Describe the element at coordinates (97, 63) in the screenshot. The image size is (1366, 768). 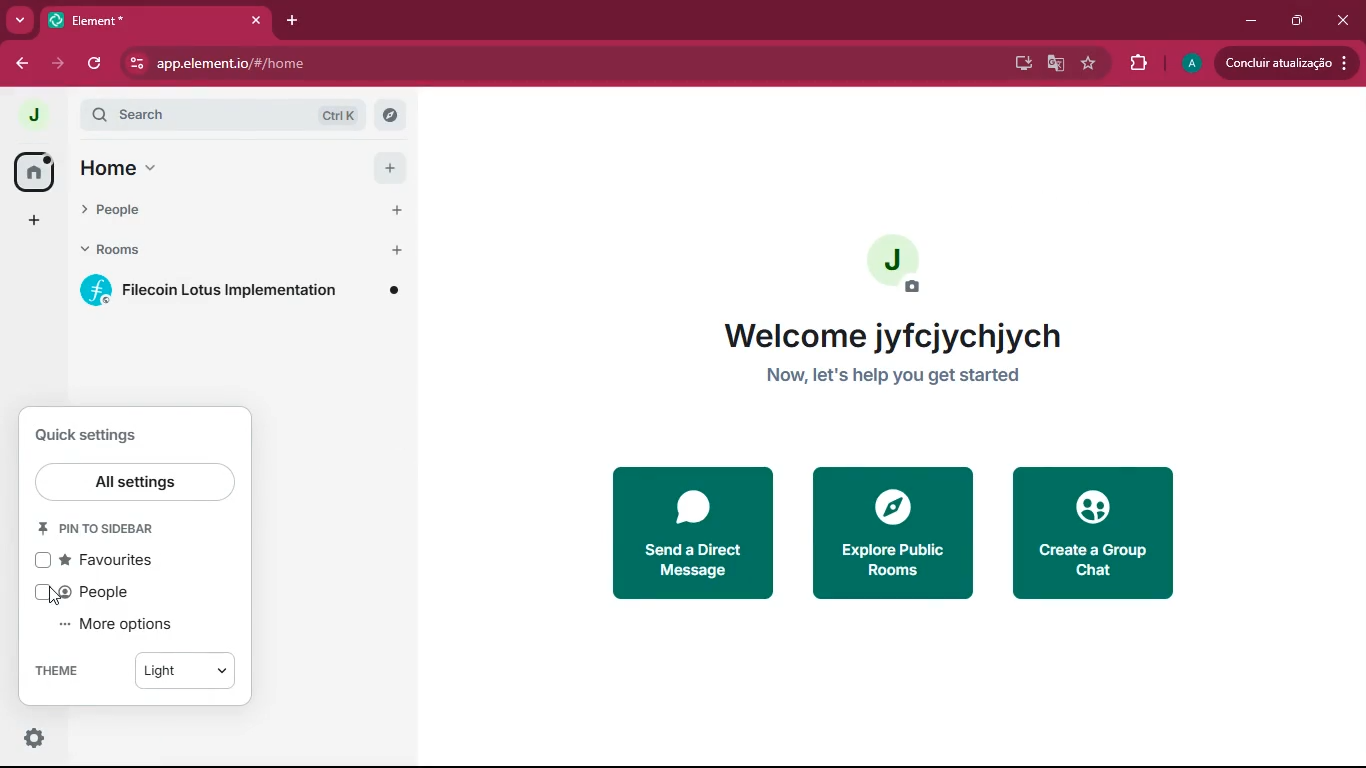
I see `refresh` at that location.